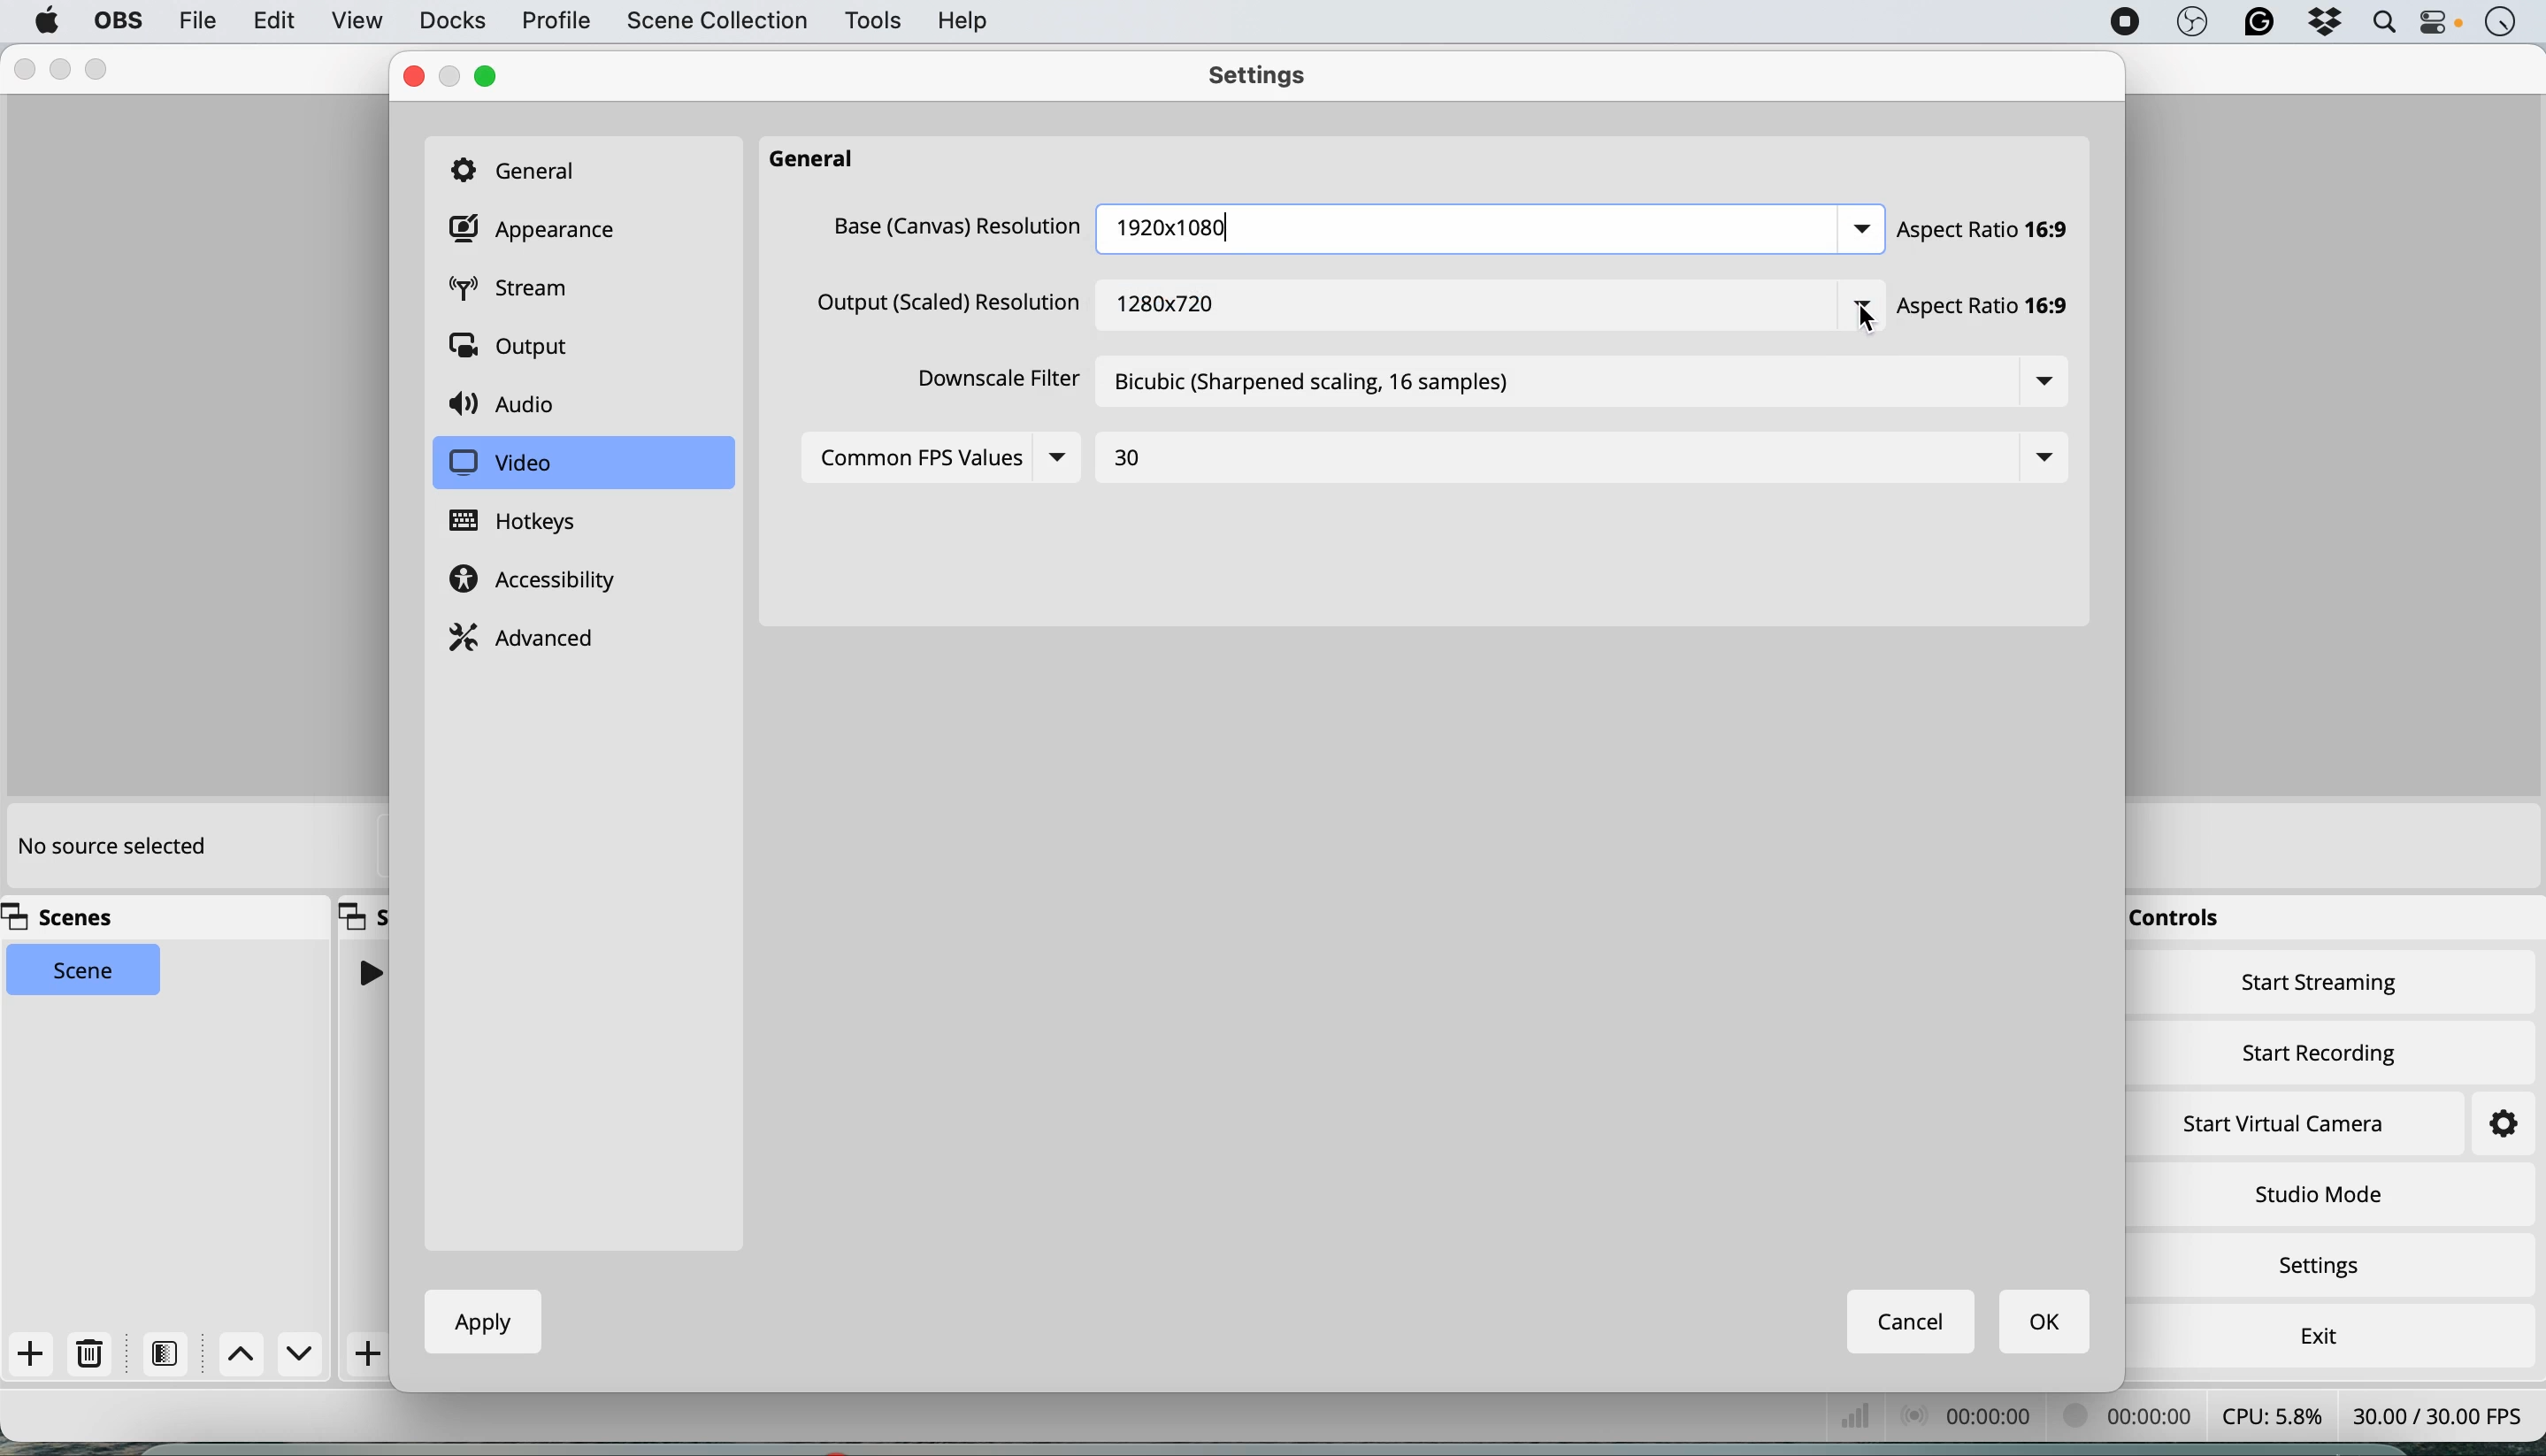  I want to click on video recording timestamp, so click(2133, 1419).